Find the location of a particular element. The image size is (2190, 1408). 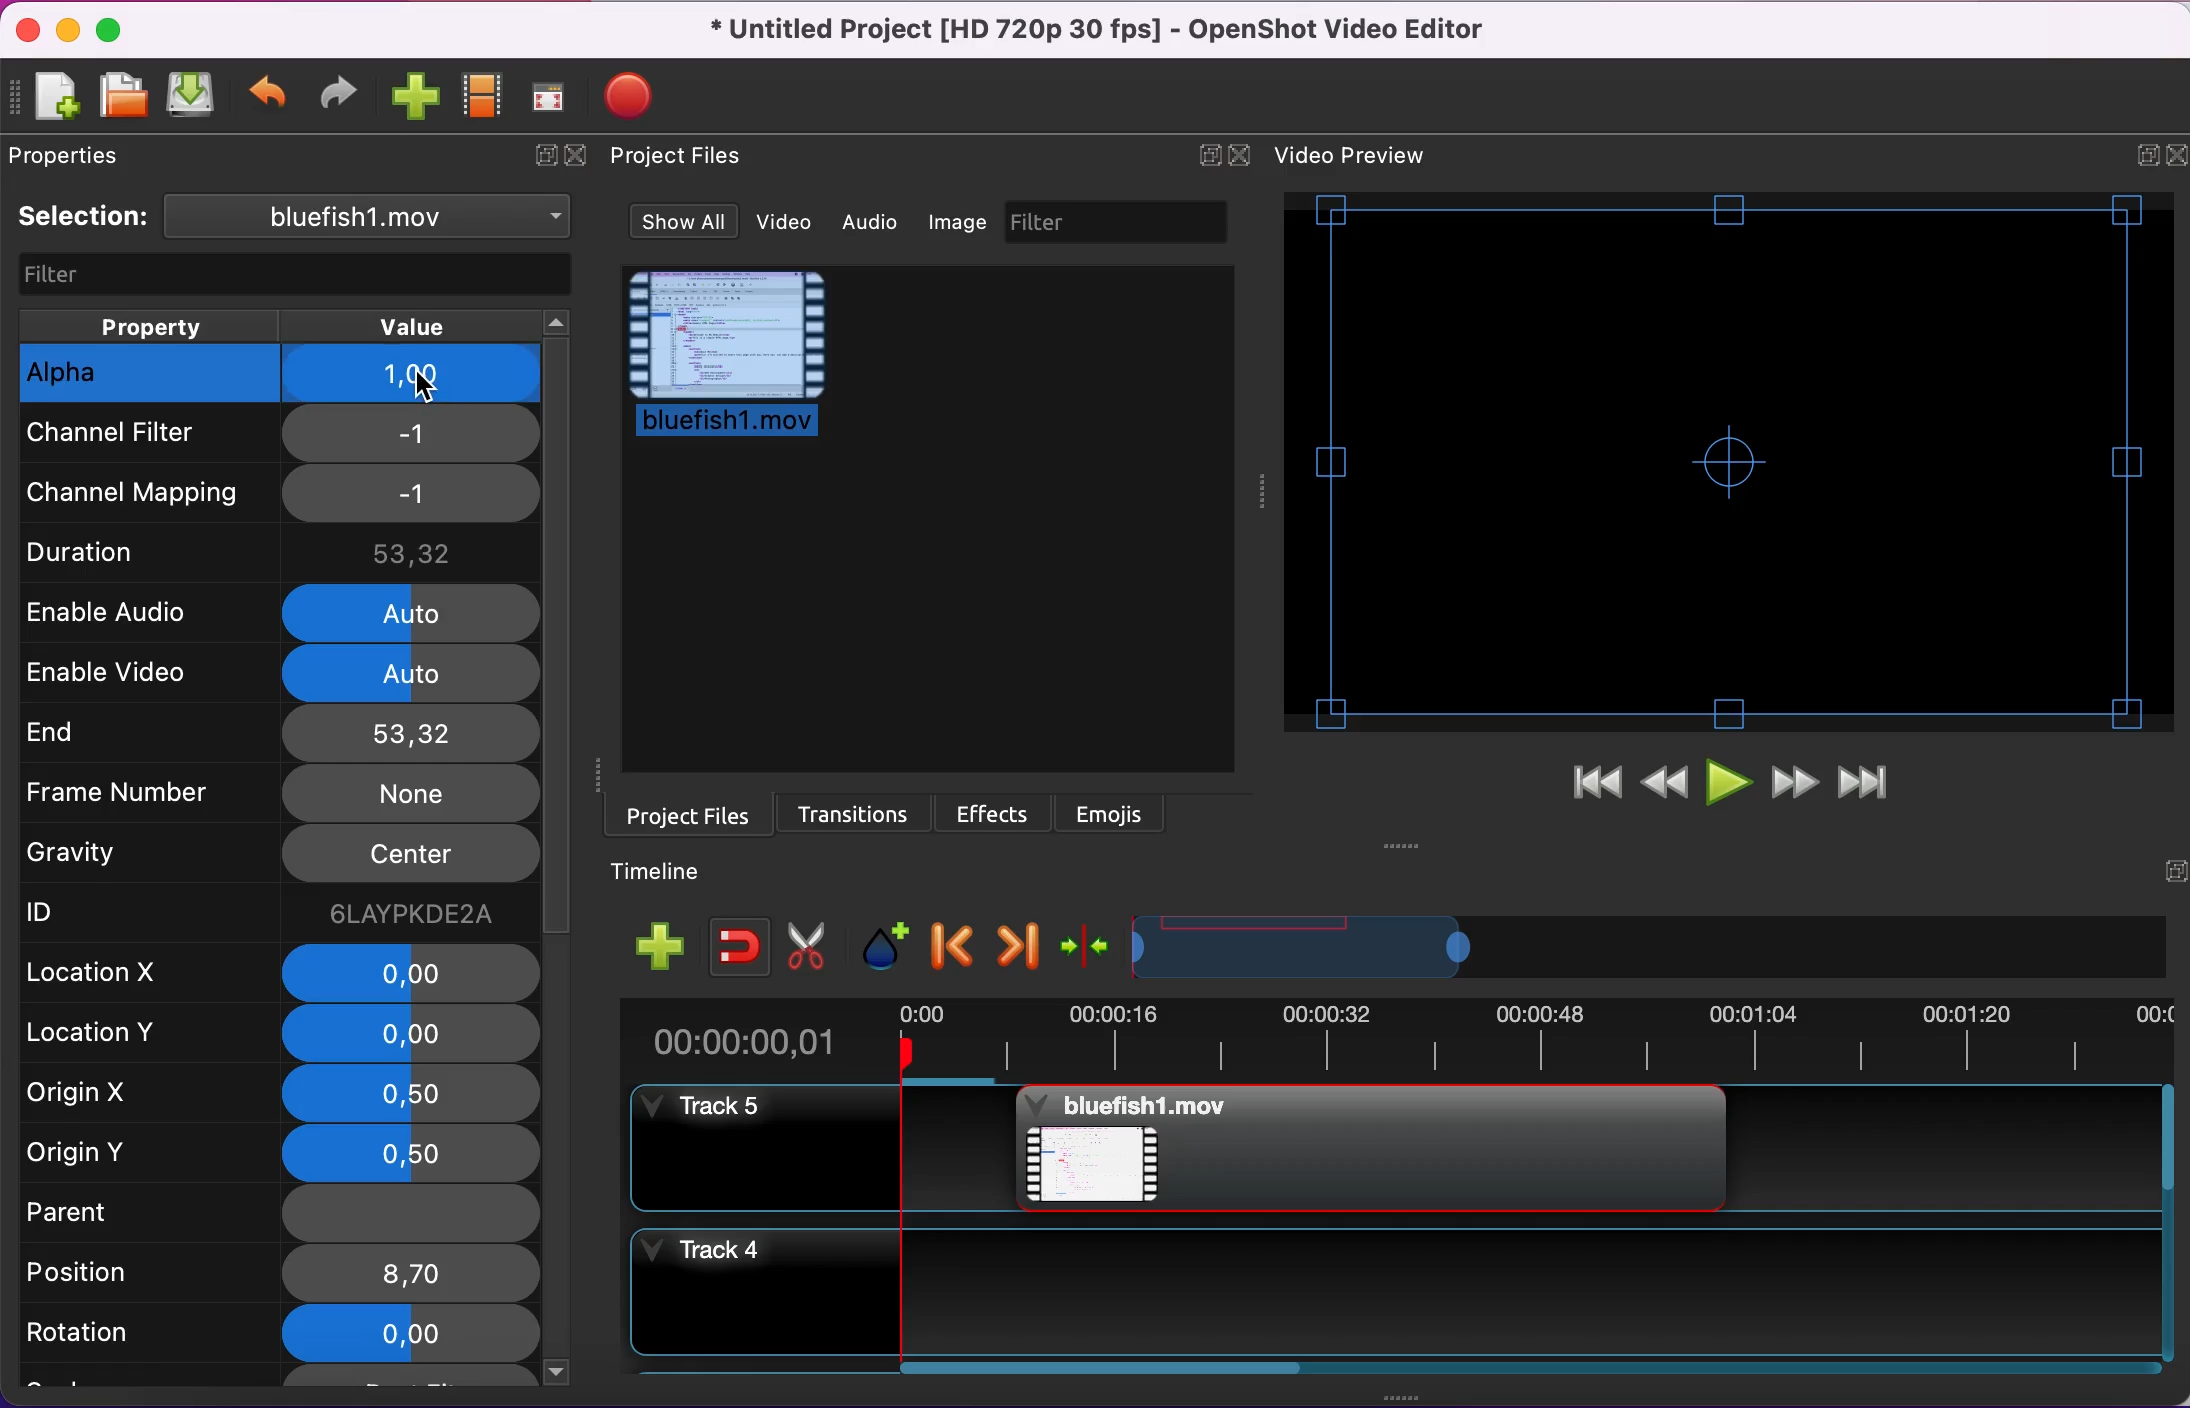

location x is located at coordinates (115, 976).